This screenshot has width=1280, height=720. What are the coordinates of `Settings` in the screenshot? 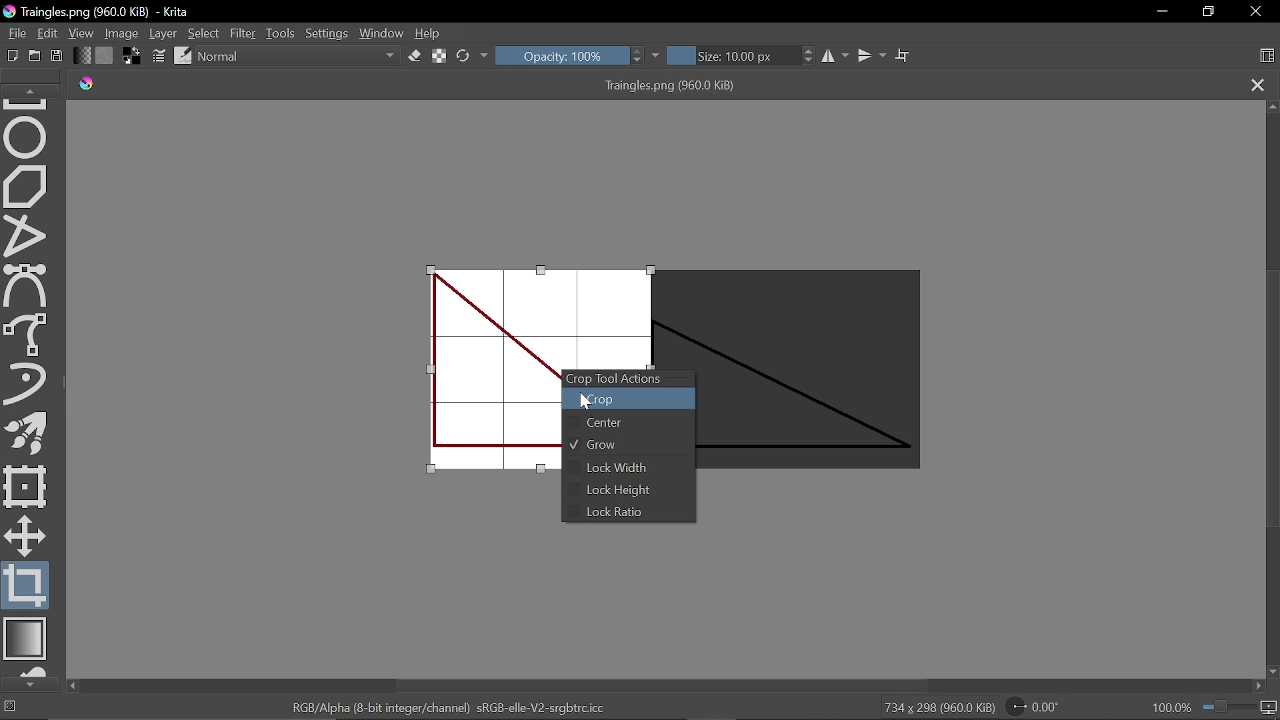 It's located at (327, 34).